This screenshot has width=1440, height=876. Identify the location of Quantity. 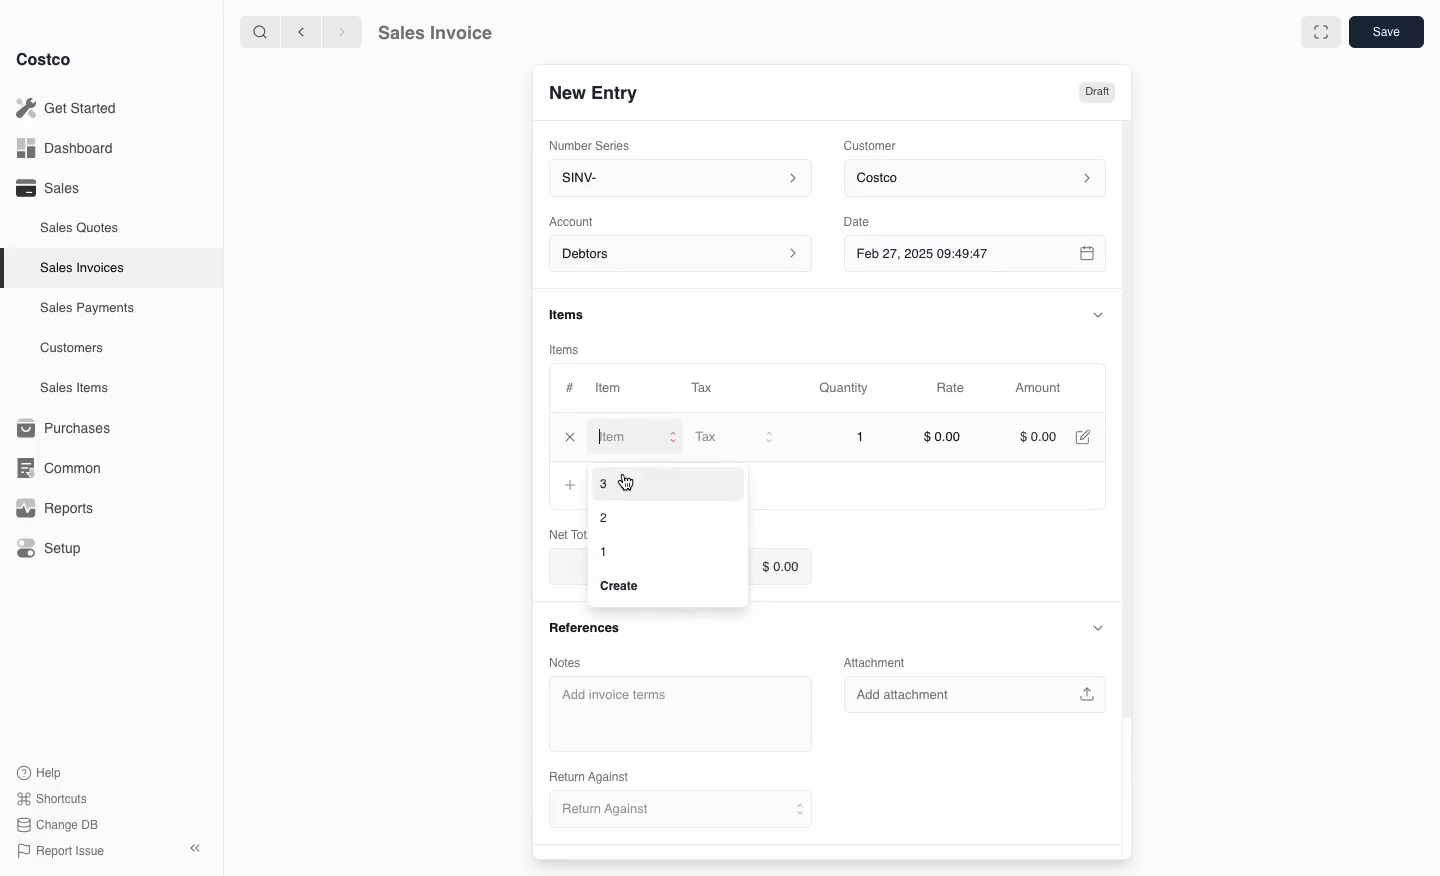
(845, 388).